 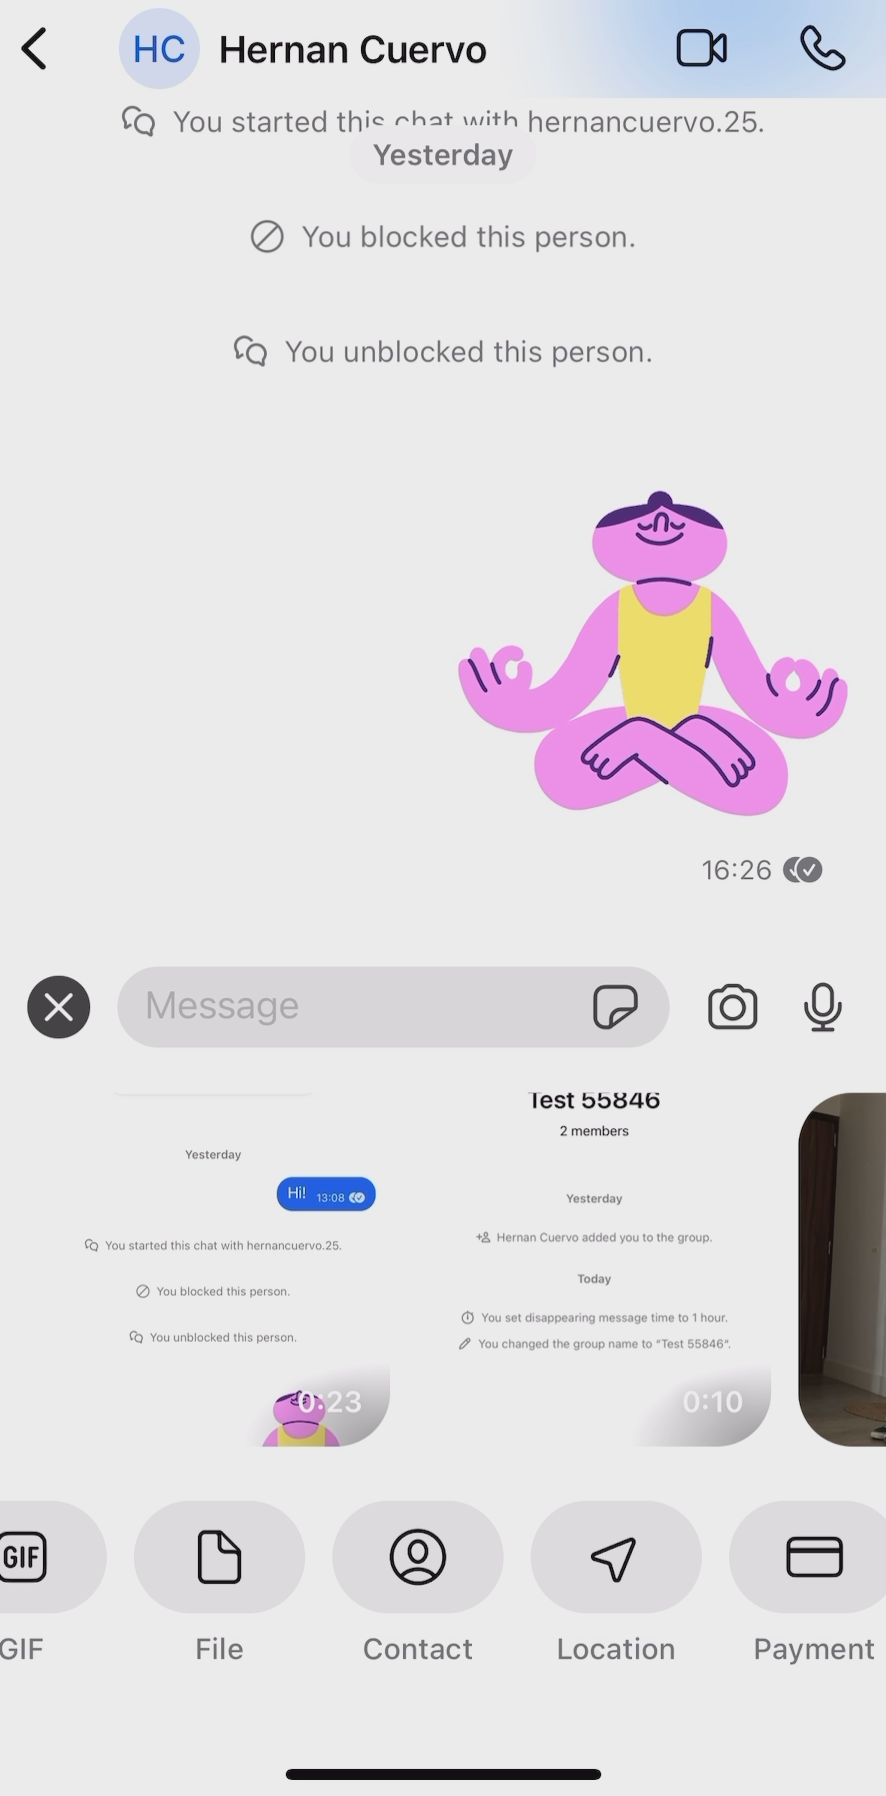 What do you see at coordinates (447, 1276) in the screenshot?
I see `files` at bounding box center [447, 1276].